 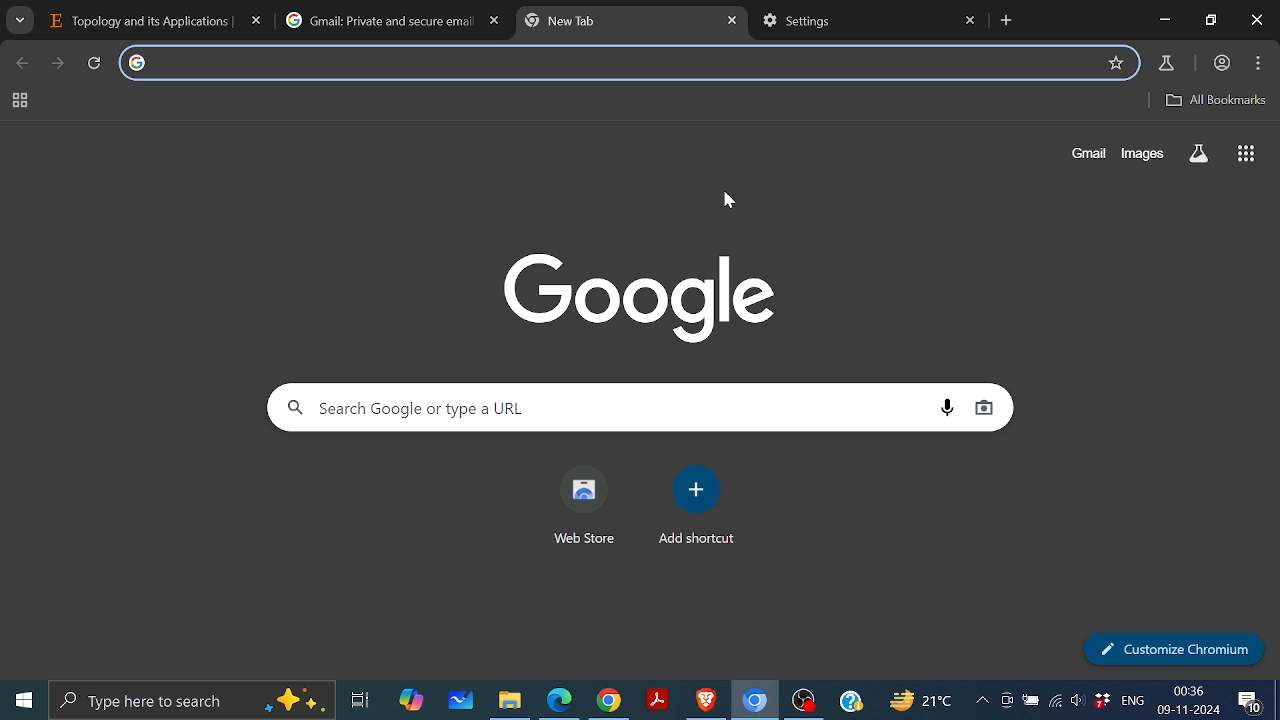 What do you see at coordinates (1165, 63) in the screenshot?
I see `Google labs` at bounding box center [1165, 63].